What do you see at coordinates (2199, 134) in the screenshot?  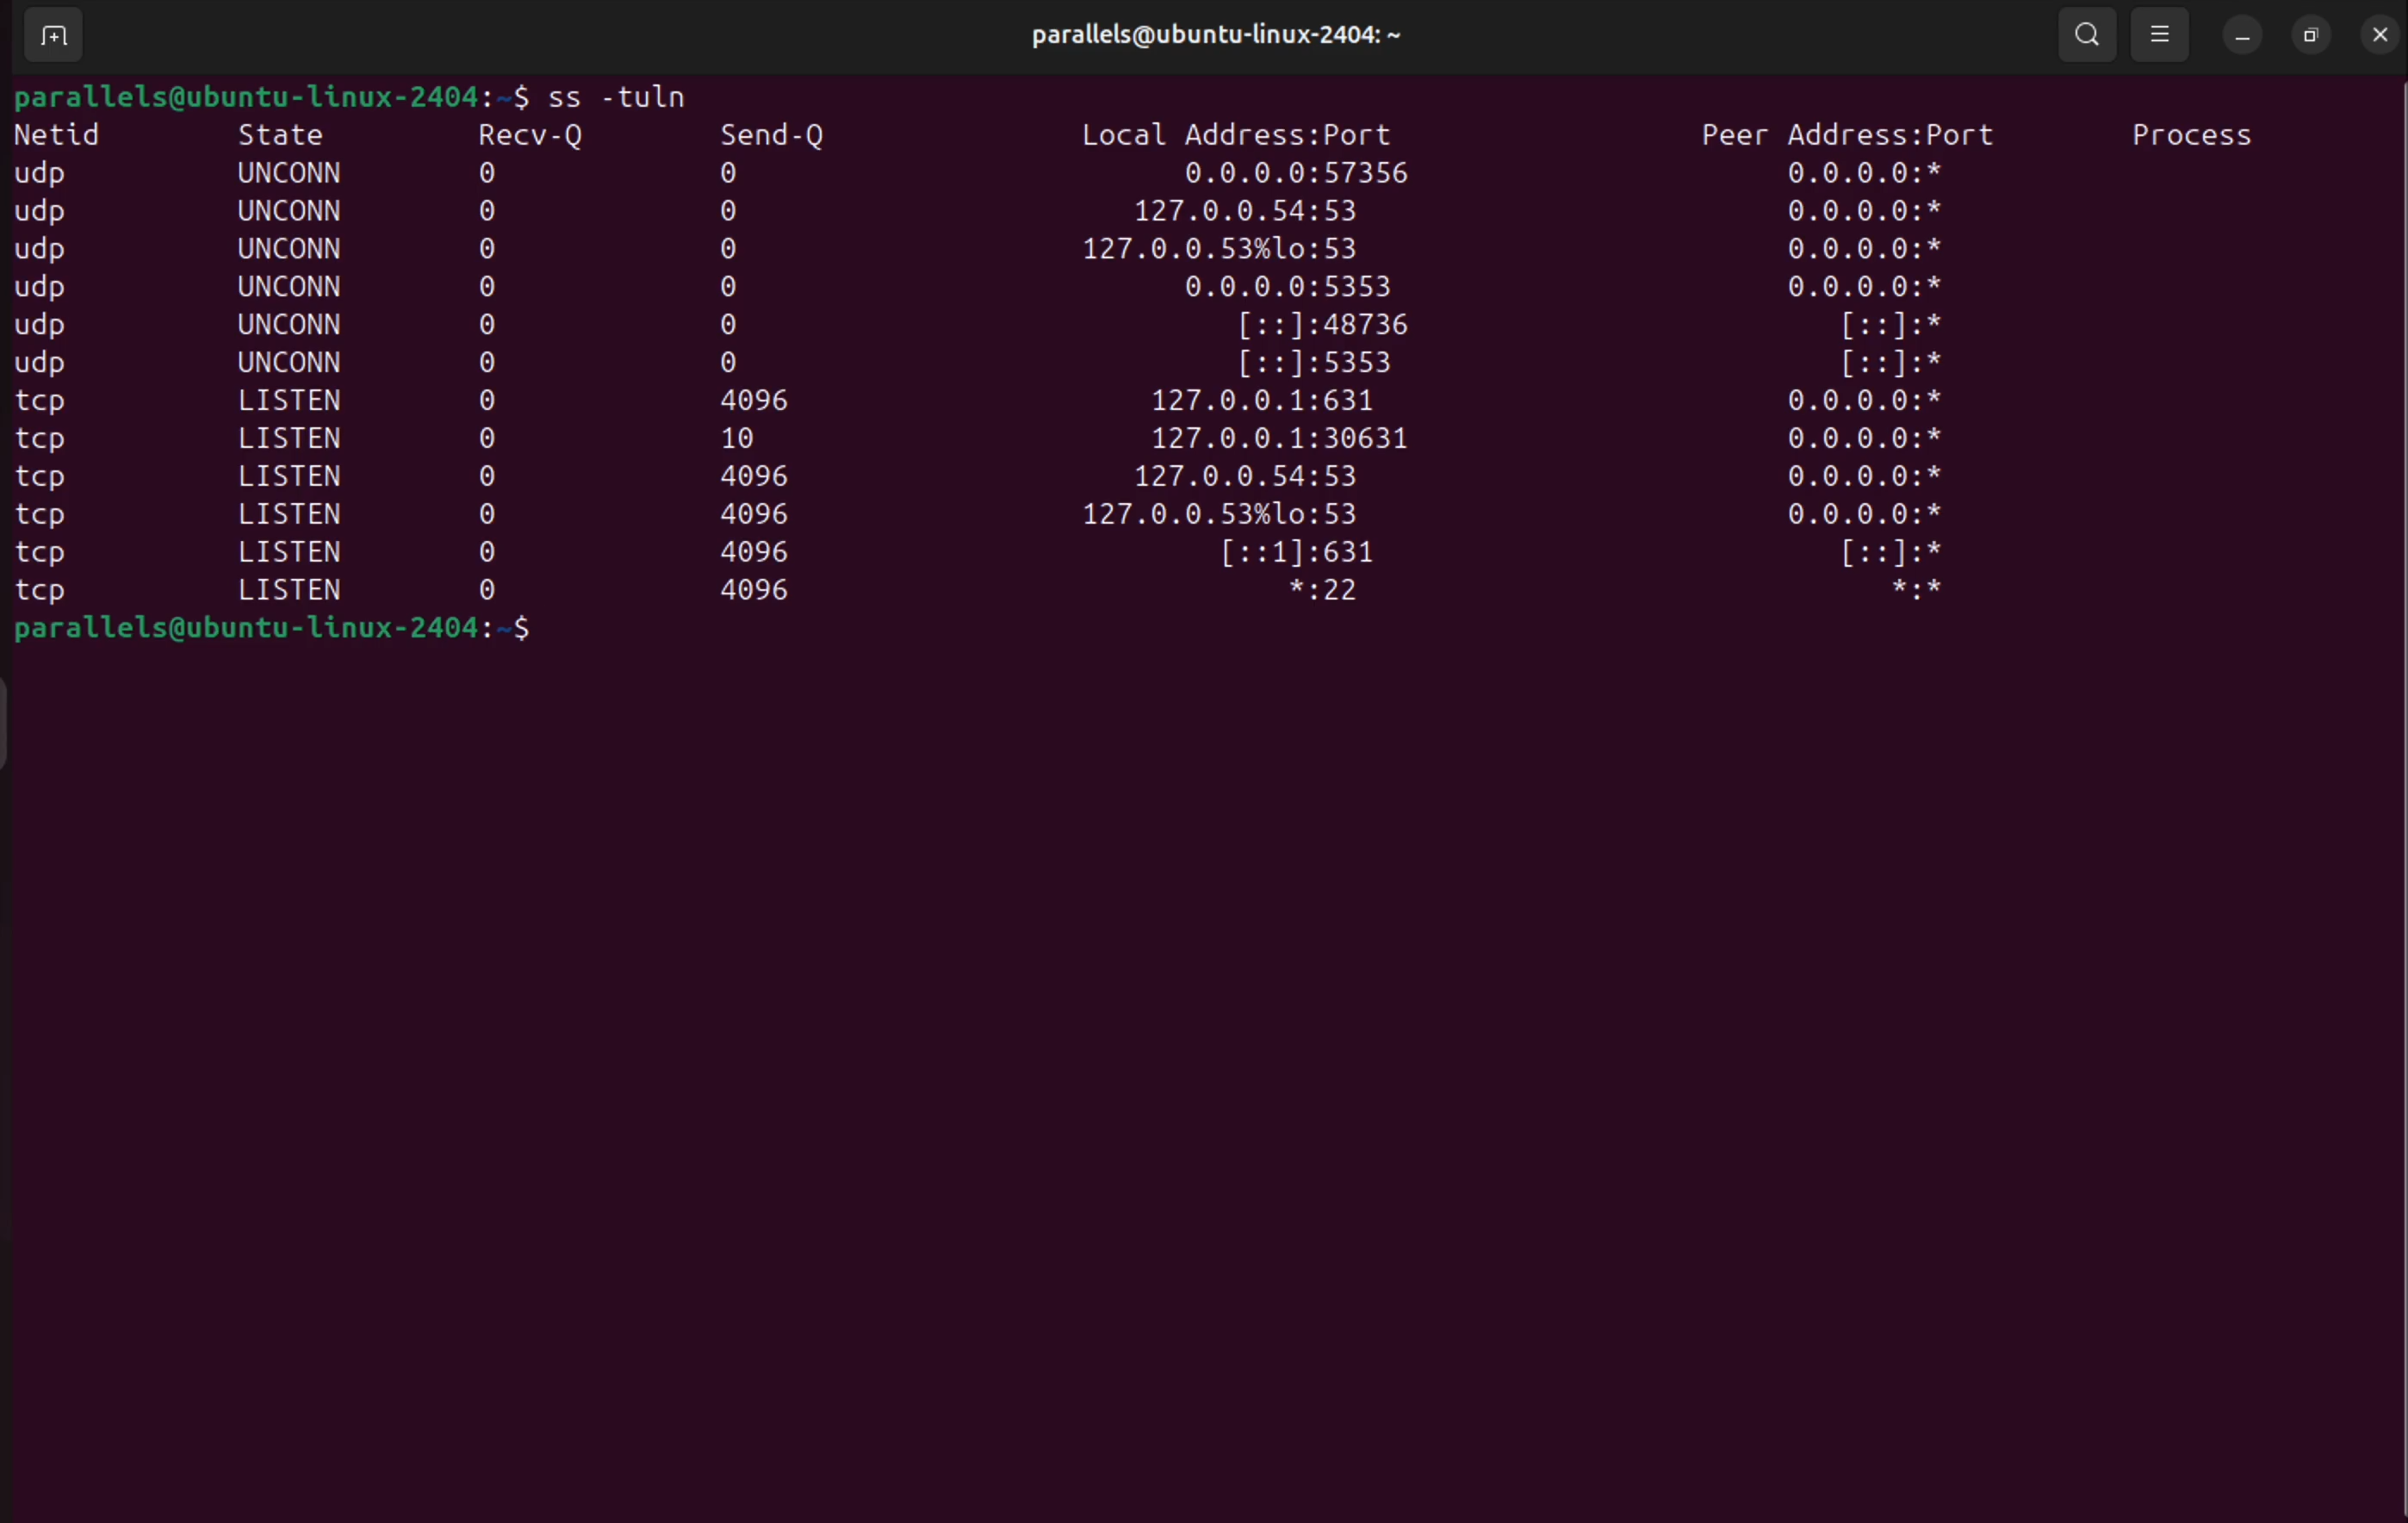 I see `process` at bounding box center [2199, 134].